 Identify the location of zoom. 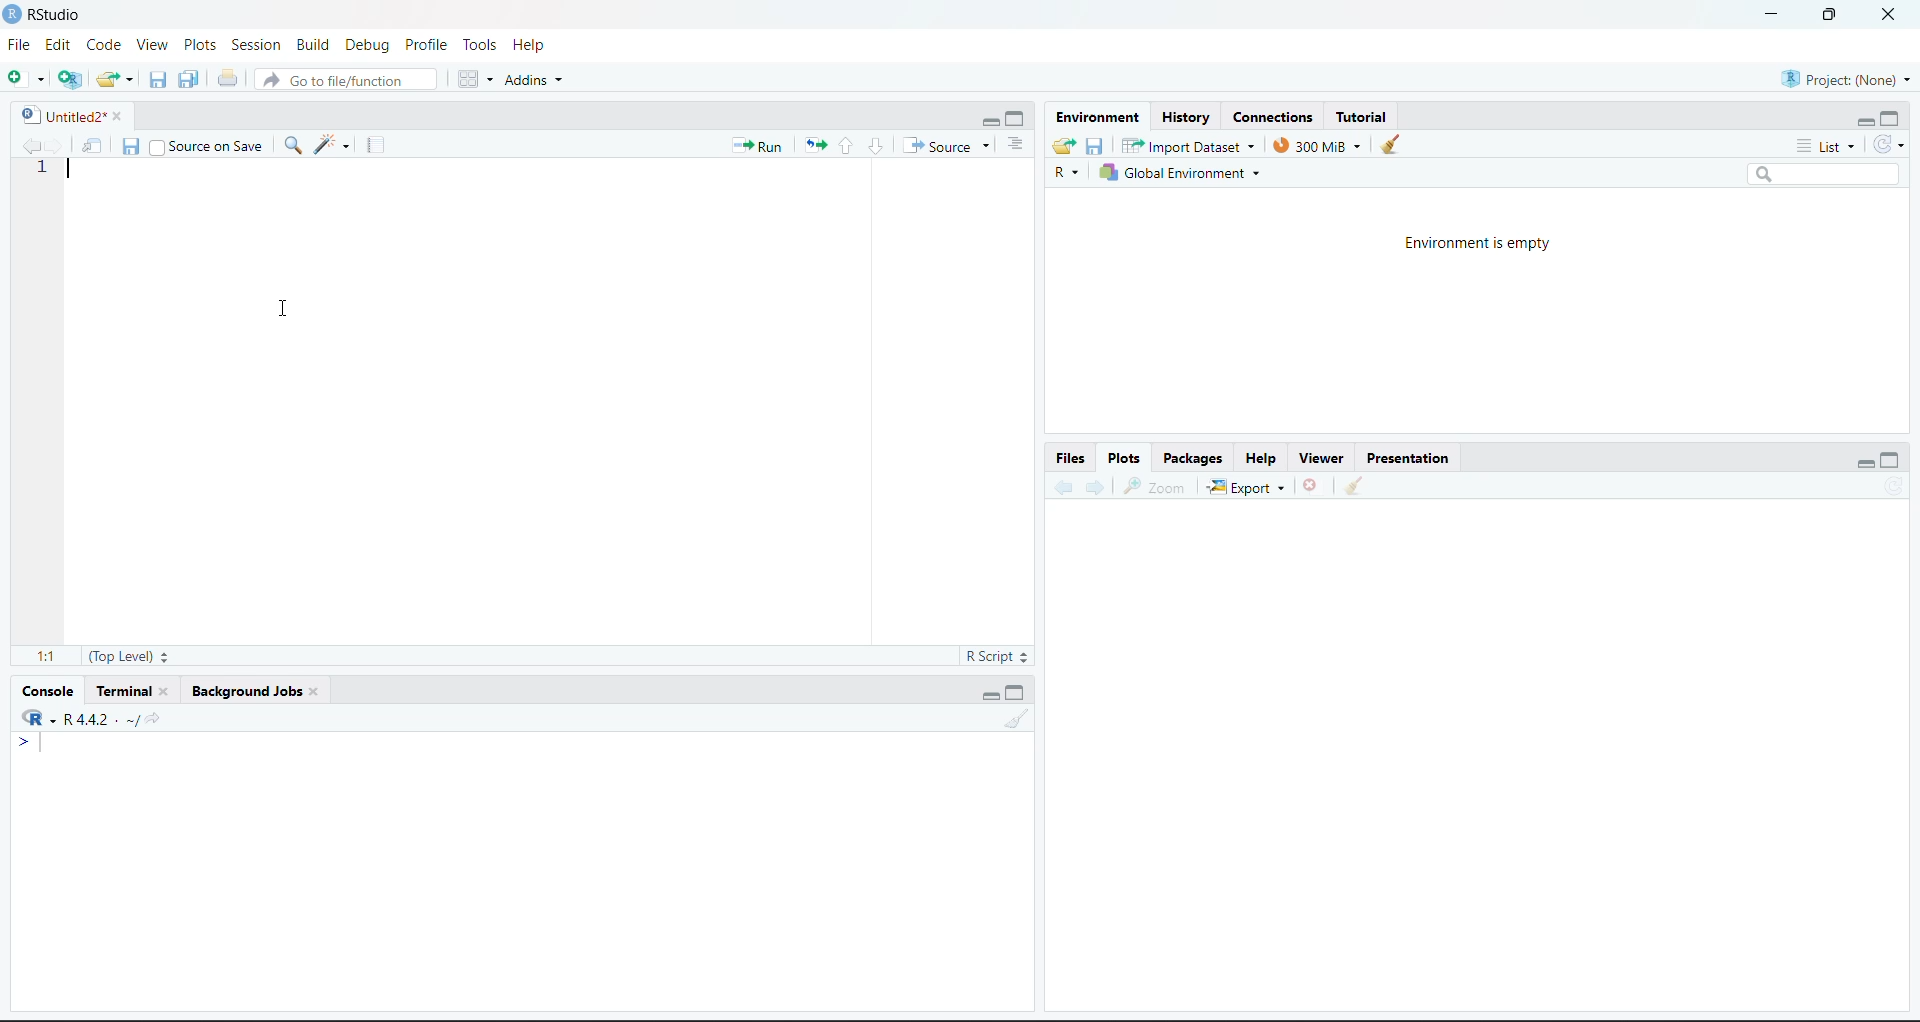
(1159, 486).